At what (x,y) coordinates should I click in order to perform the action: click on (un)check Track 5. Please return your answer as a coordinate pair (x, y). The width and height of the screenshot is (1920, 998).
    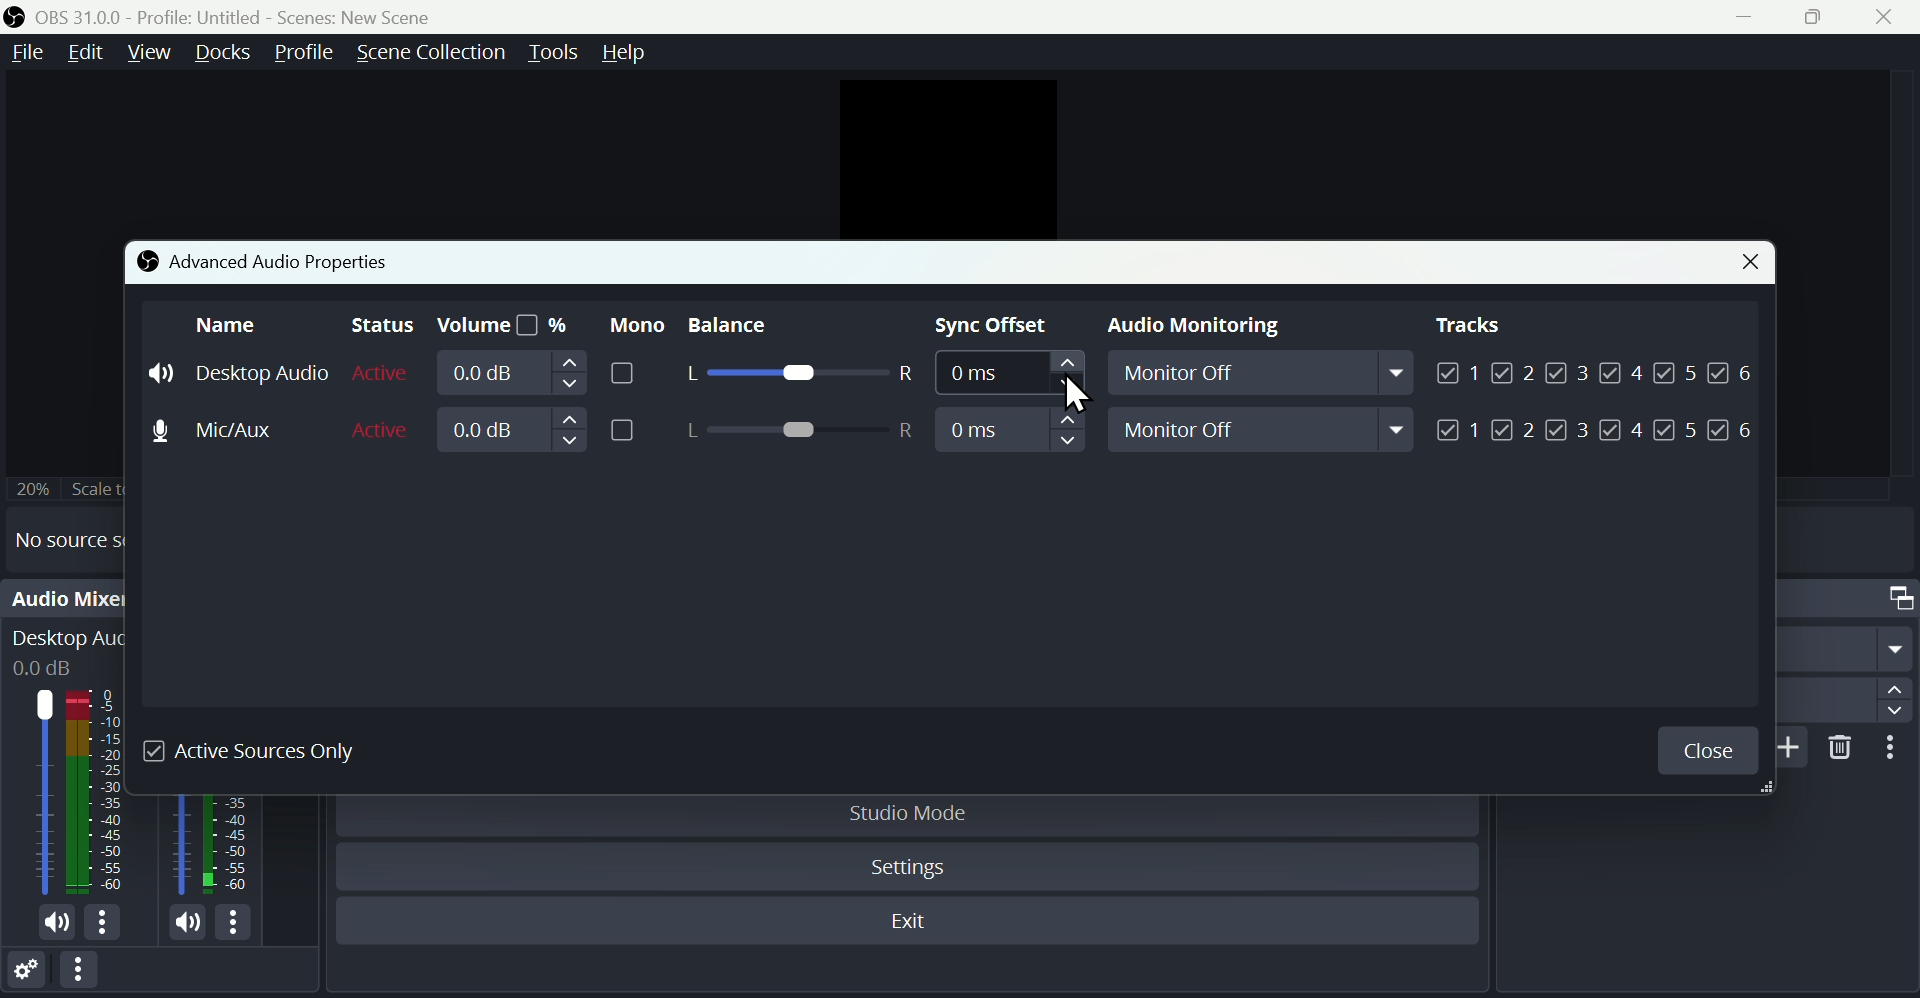
    Looking at the image, I should click on (1674, 431).